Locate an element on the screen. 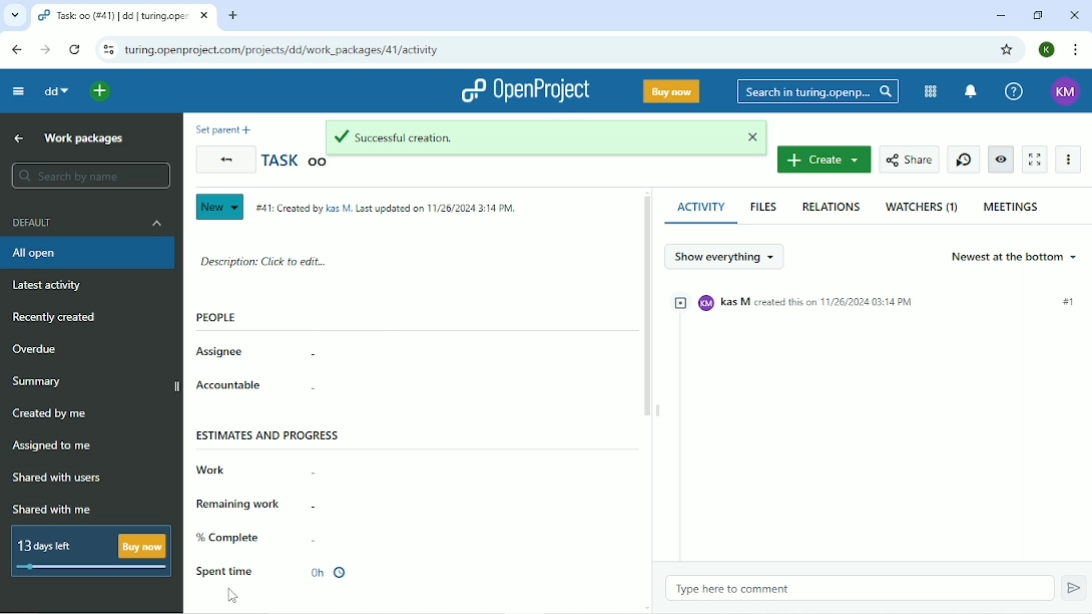 This screenshot has width=1092, height=614. Show everything is located at coordinates (727, 258).